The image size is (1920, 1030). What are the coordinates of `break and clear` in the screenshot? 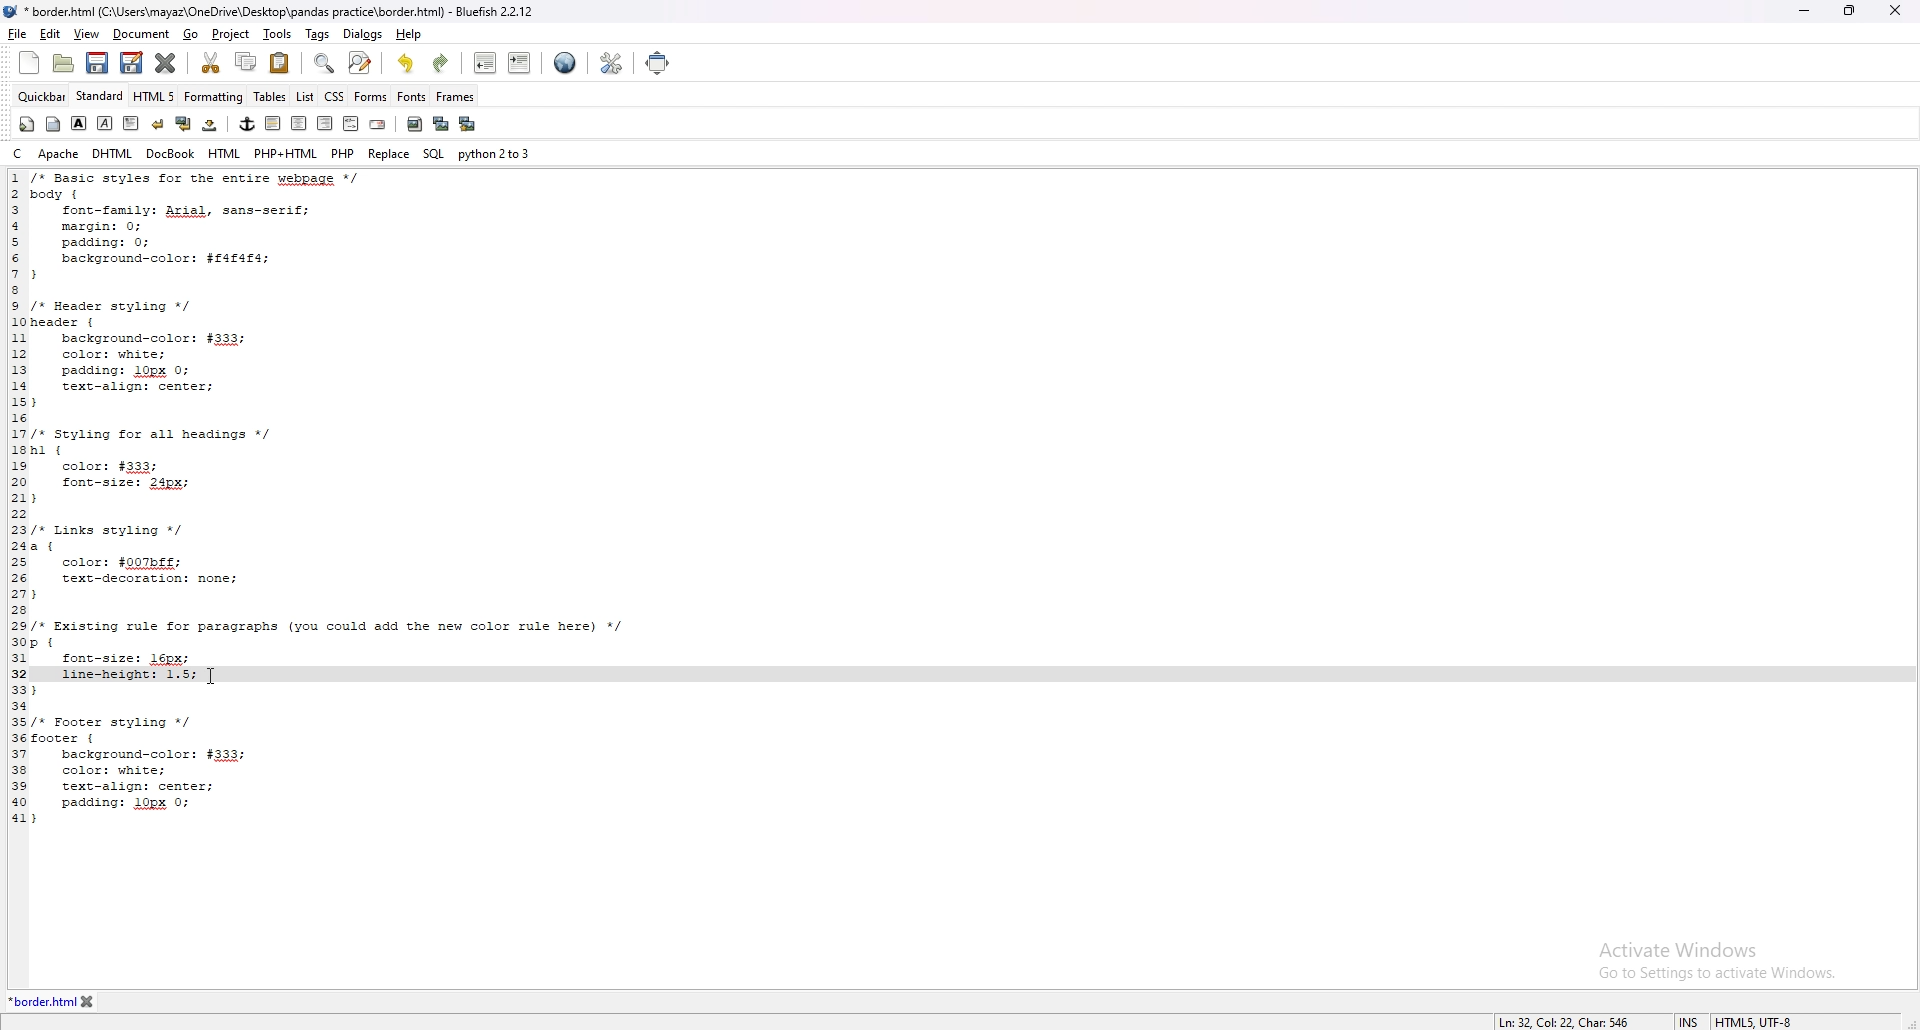 It's located at (184, 123).